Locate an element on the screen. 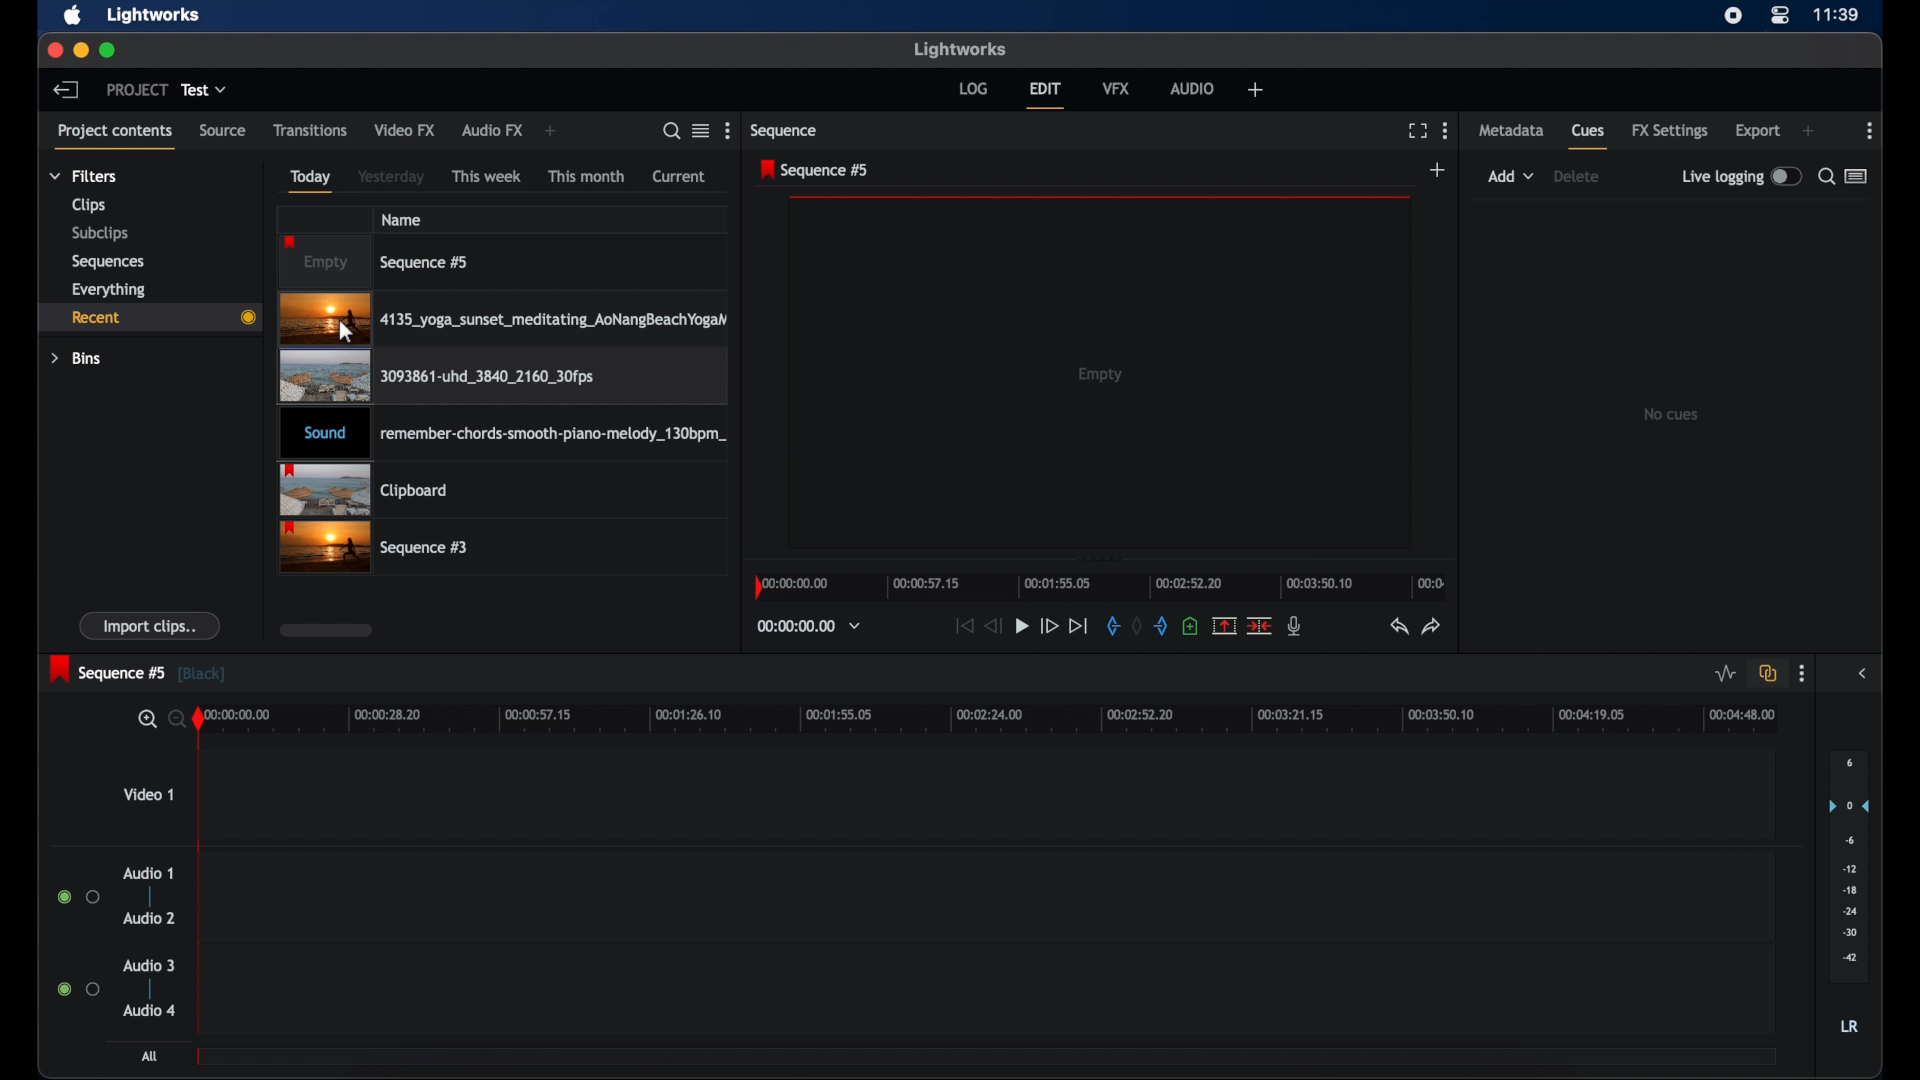 The image size is (1920, 1080). add is located at coordinates (550, 130).